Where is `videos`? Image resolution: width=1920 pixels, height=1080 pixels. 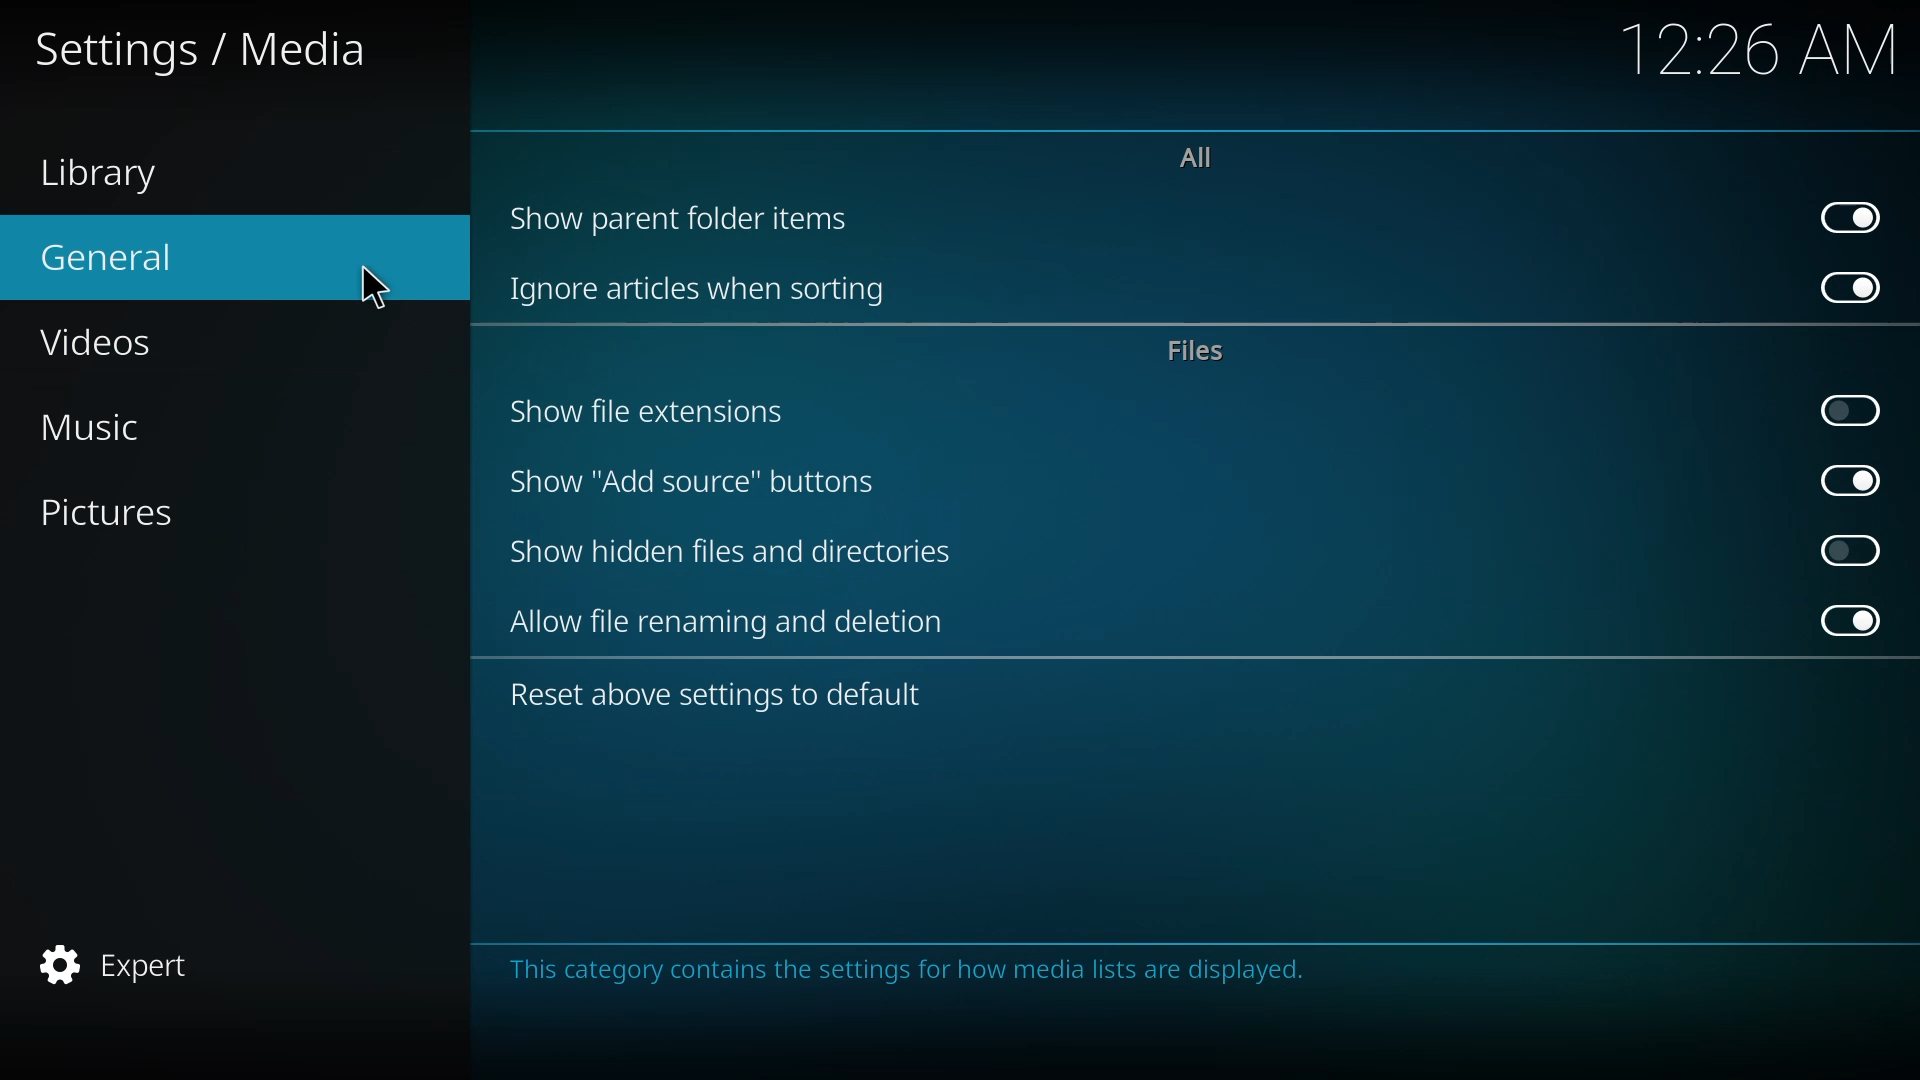
videos is located at coordinates (109, 339).